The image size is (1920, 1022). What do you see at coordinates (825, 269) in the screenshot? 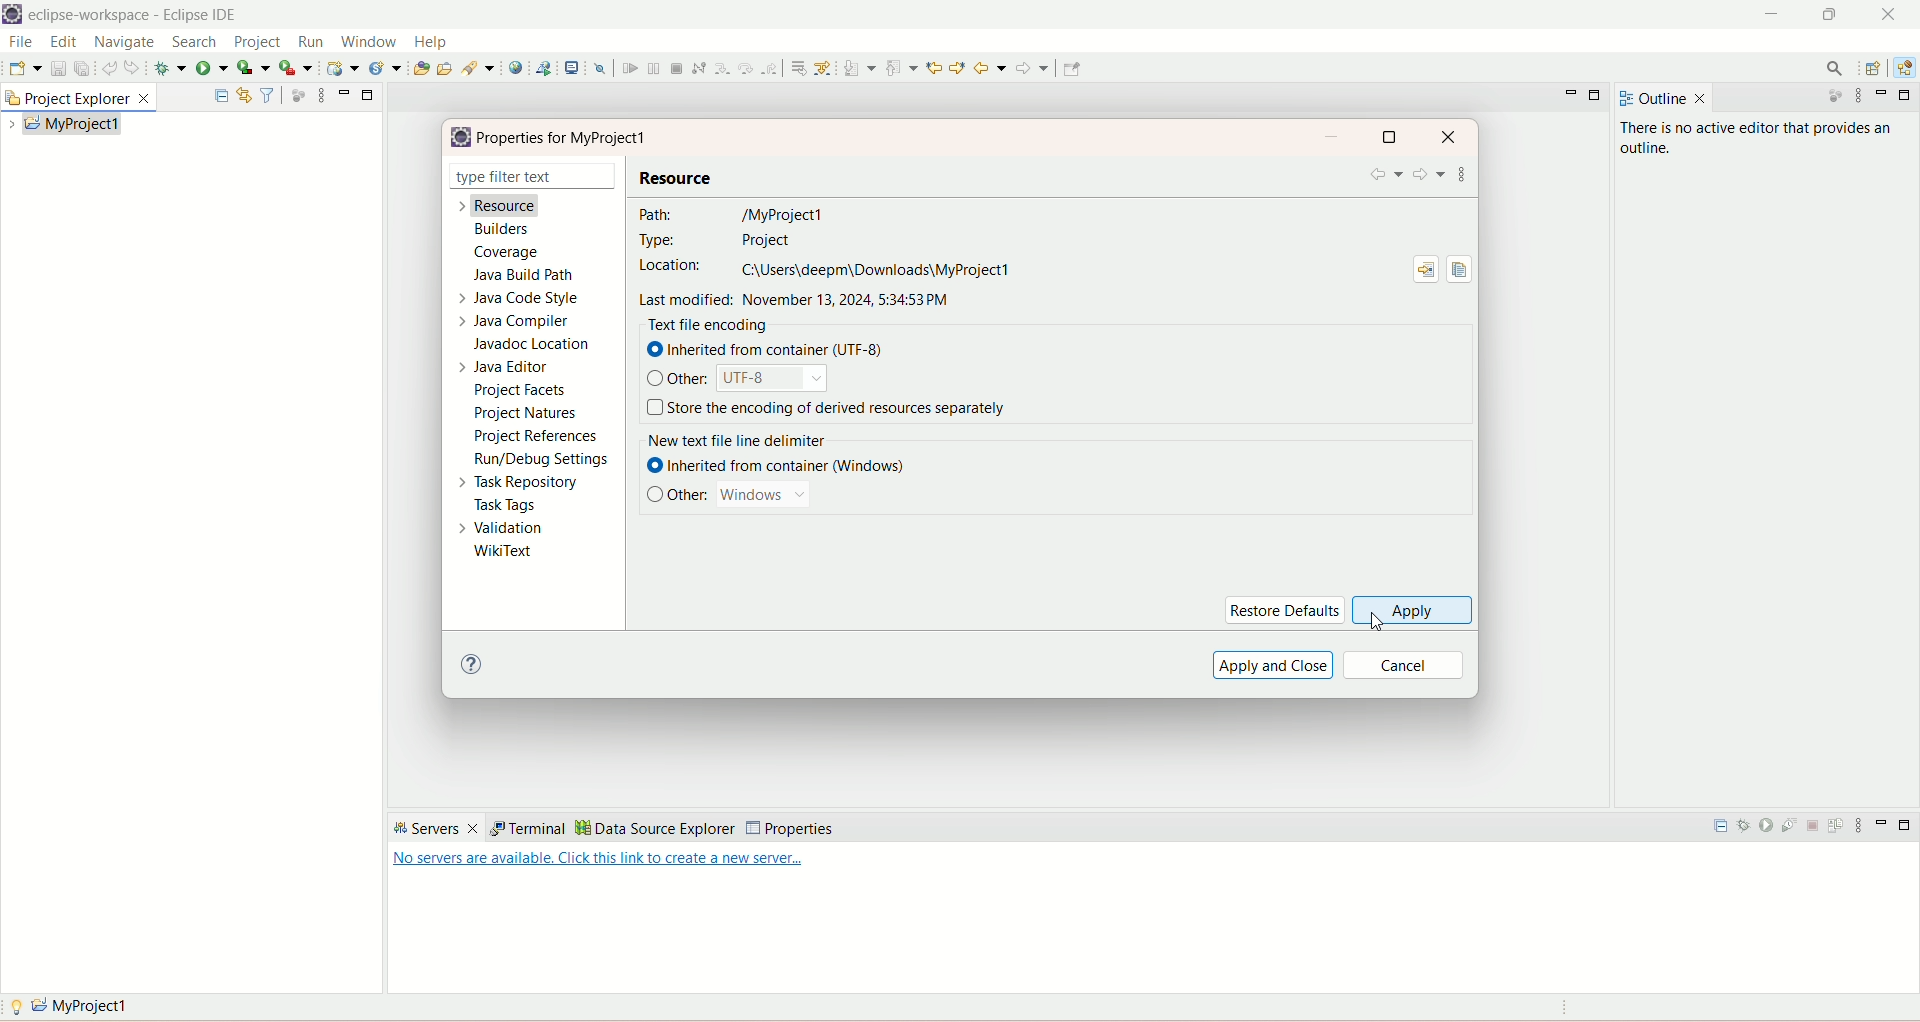
I see `location` at bounding box center [825, 269].